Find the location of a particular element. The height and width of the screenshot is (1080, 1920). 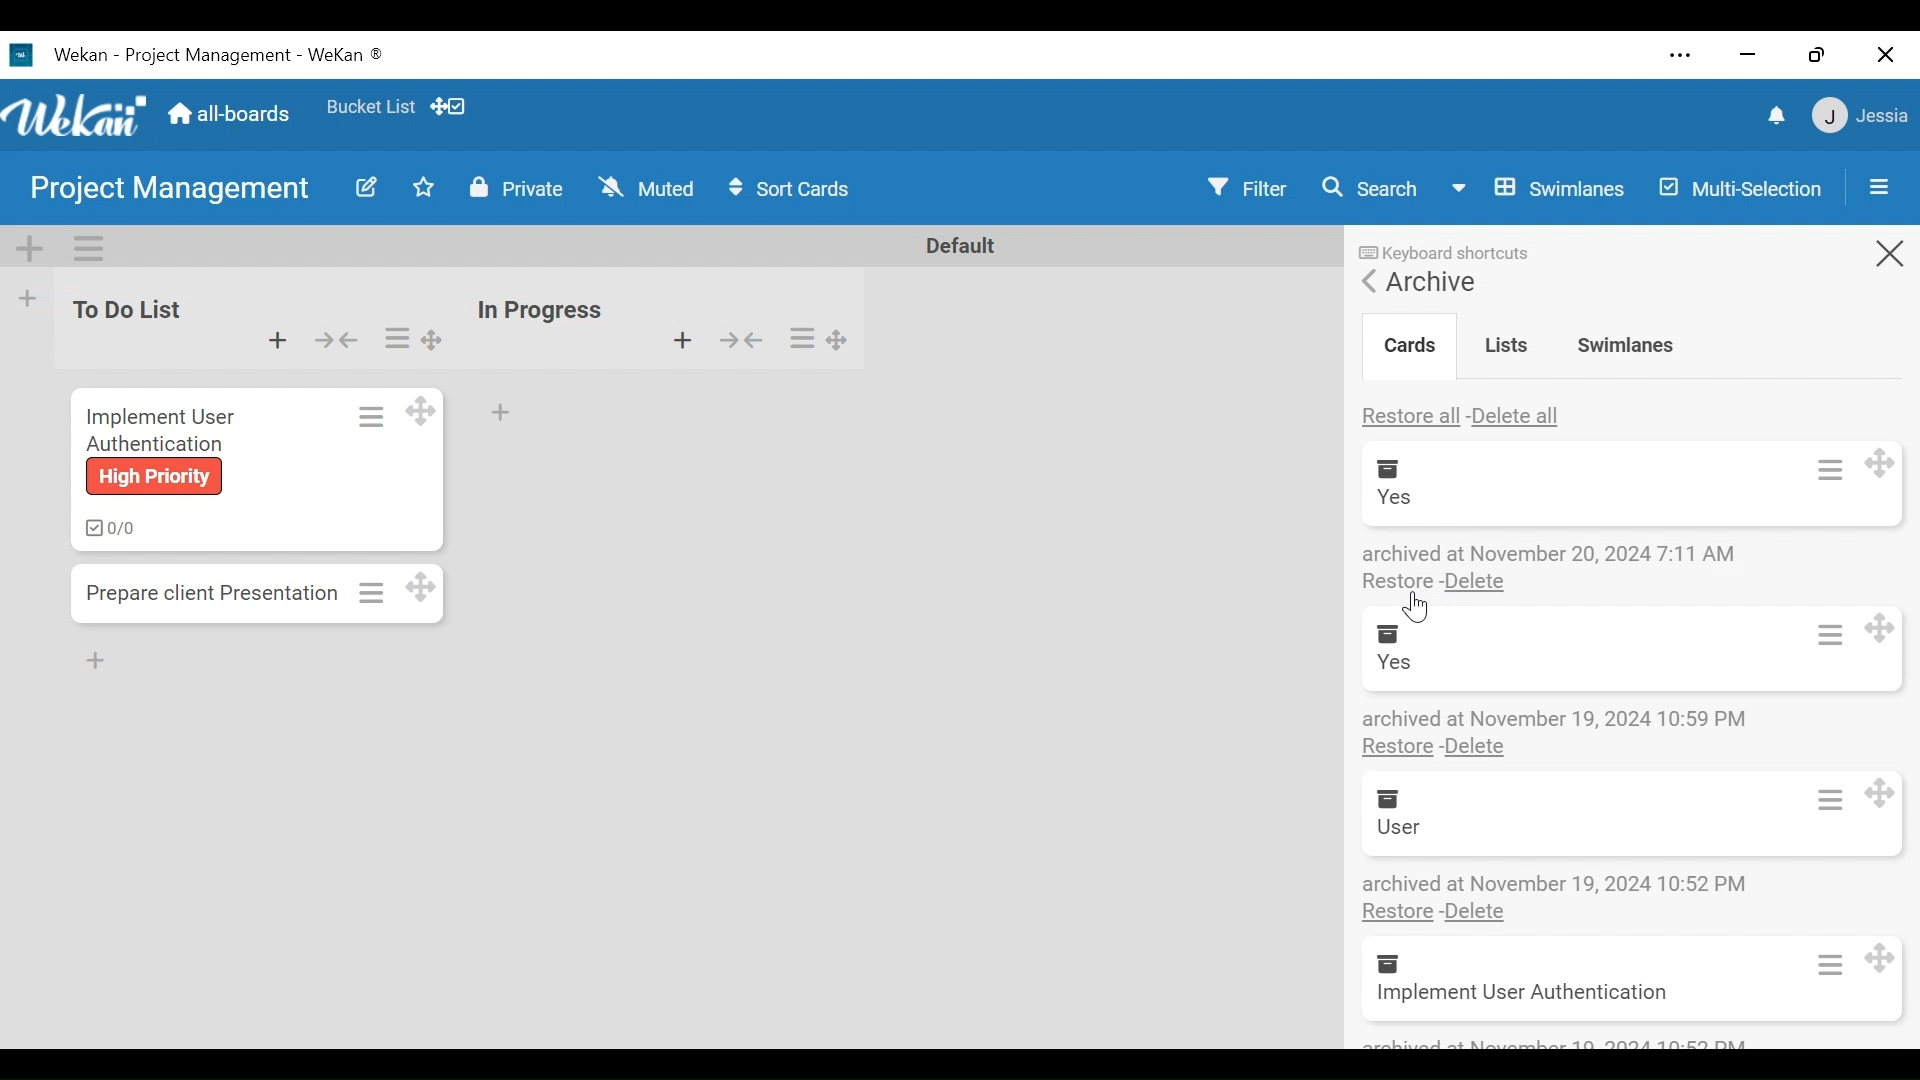

list Actions is located at coordinates (396, 339).